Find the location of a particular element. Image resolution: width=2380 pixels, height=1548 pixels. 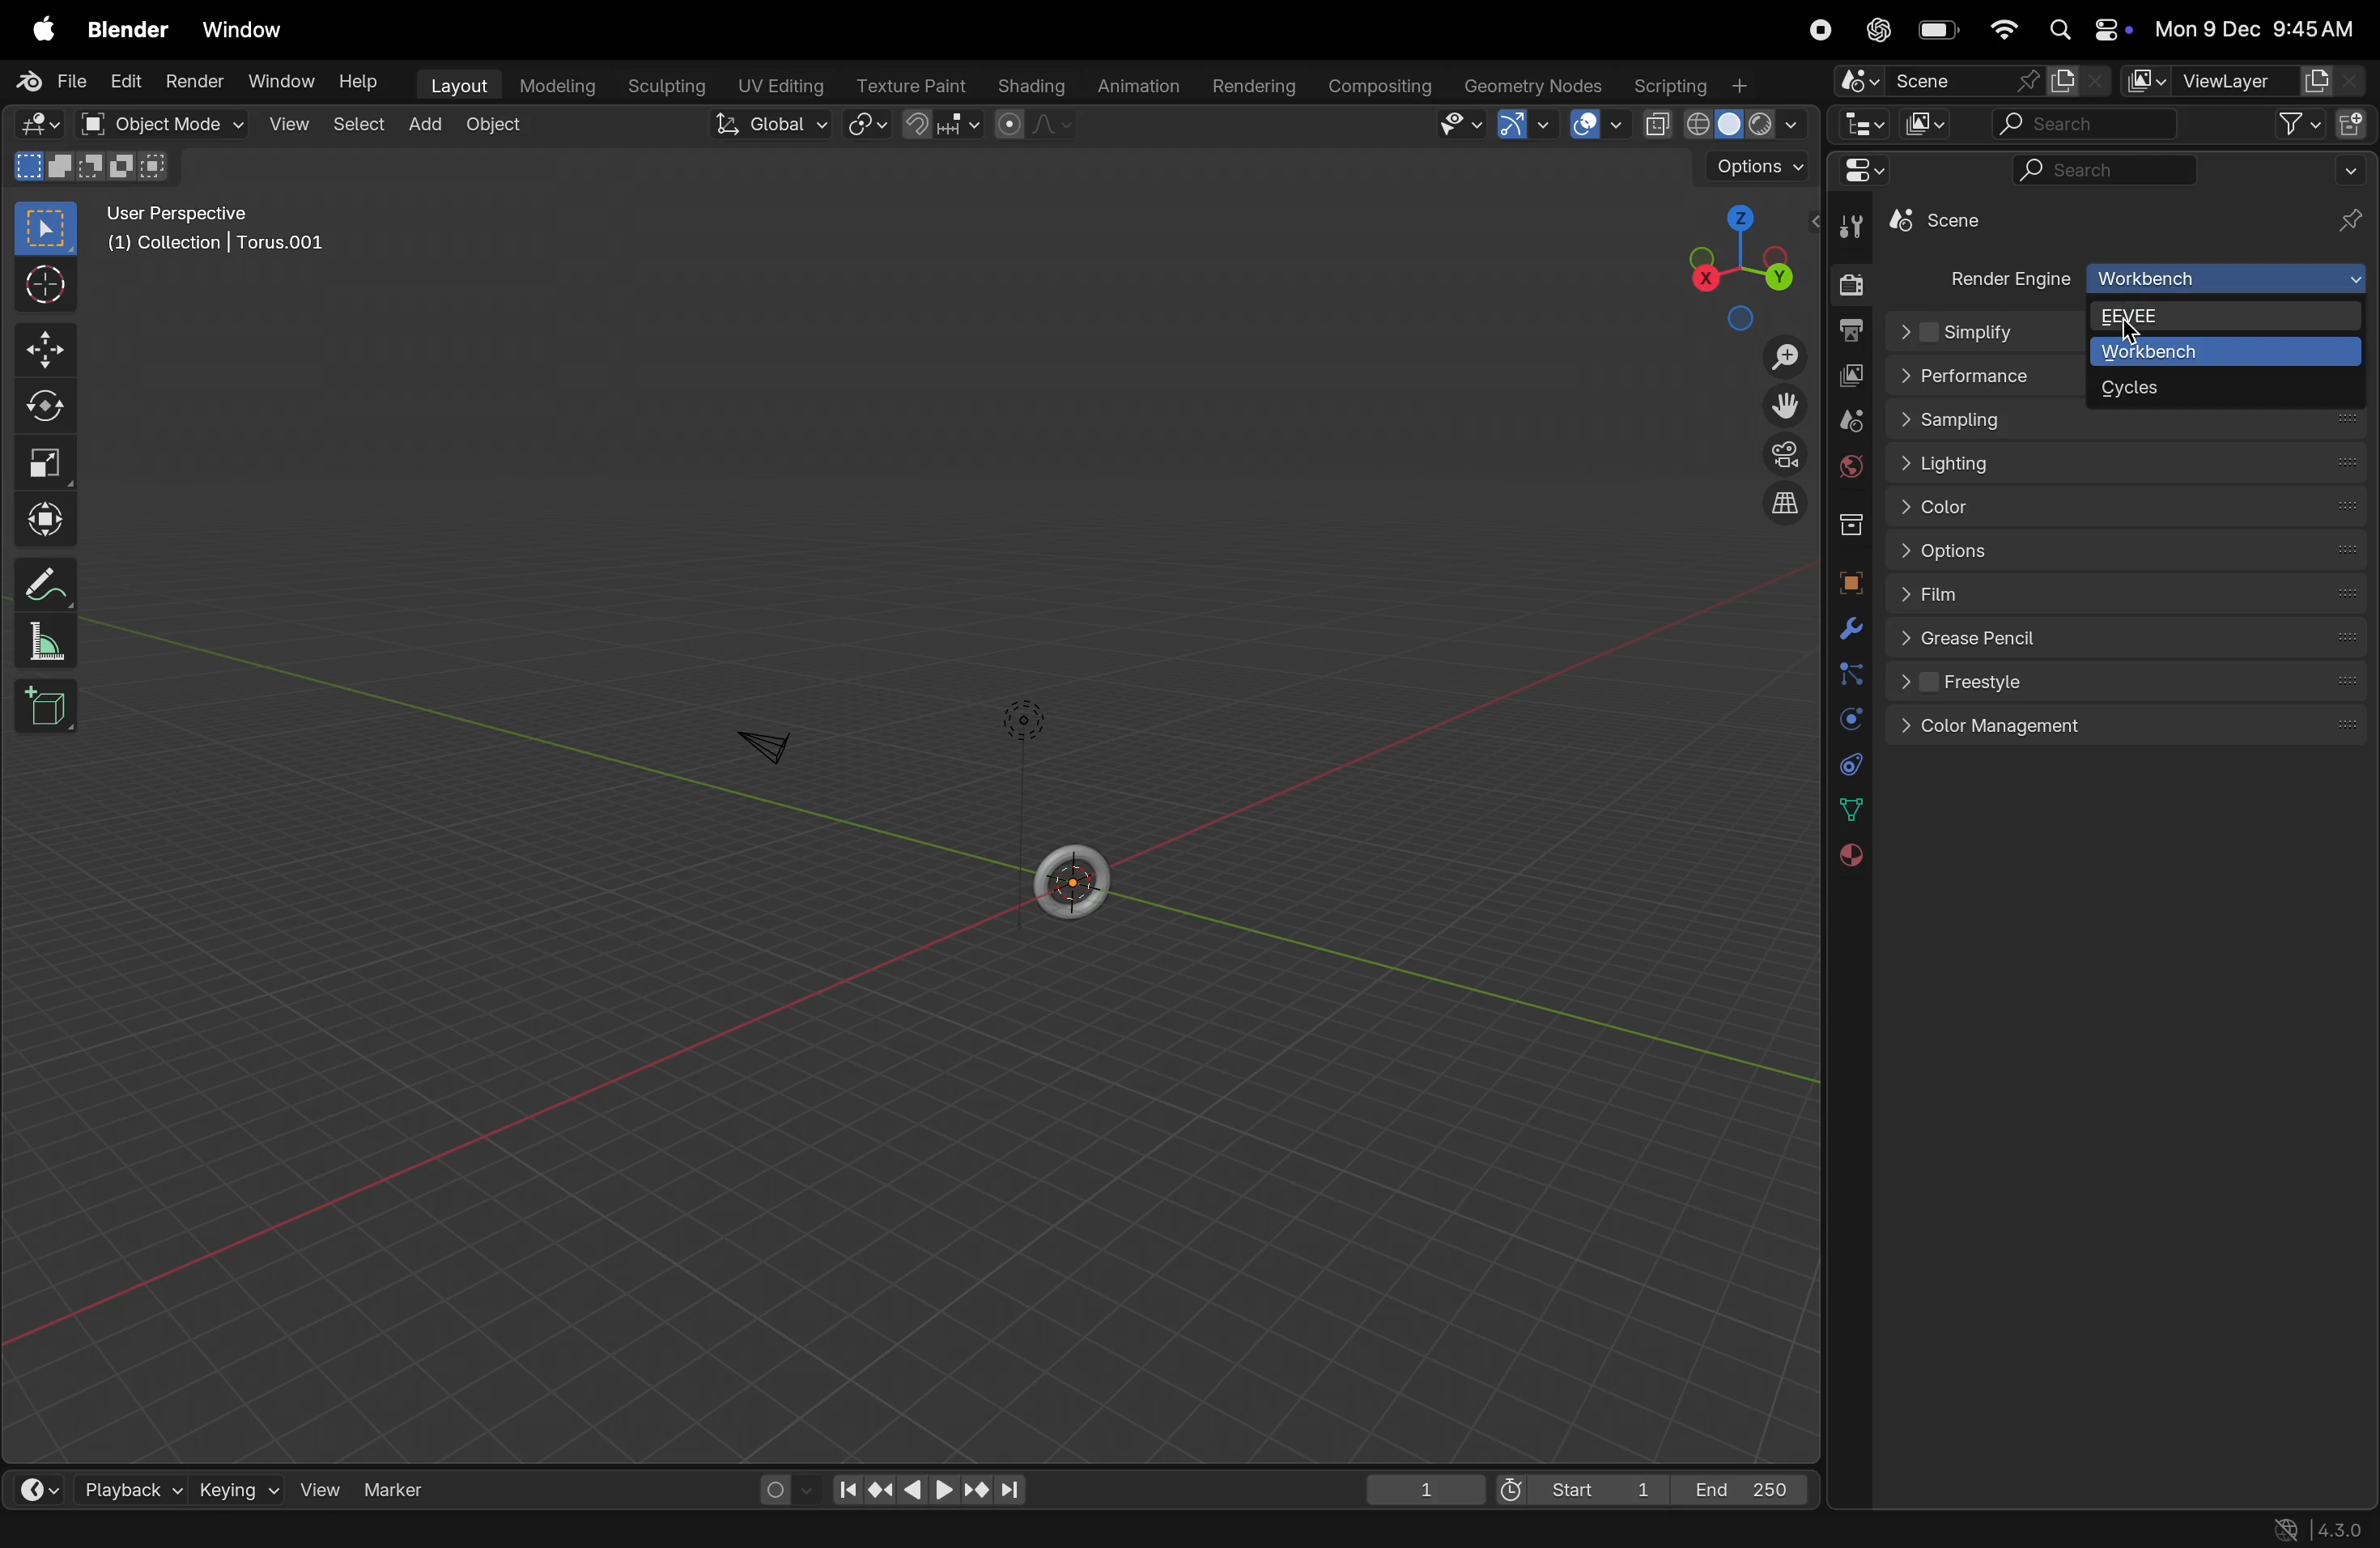

new scene is located at coordinates (2077, 80).